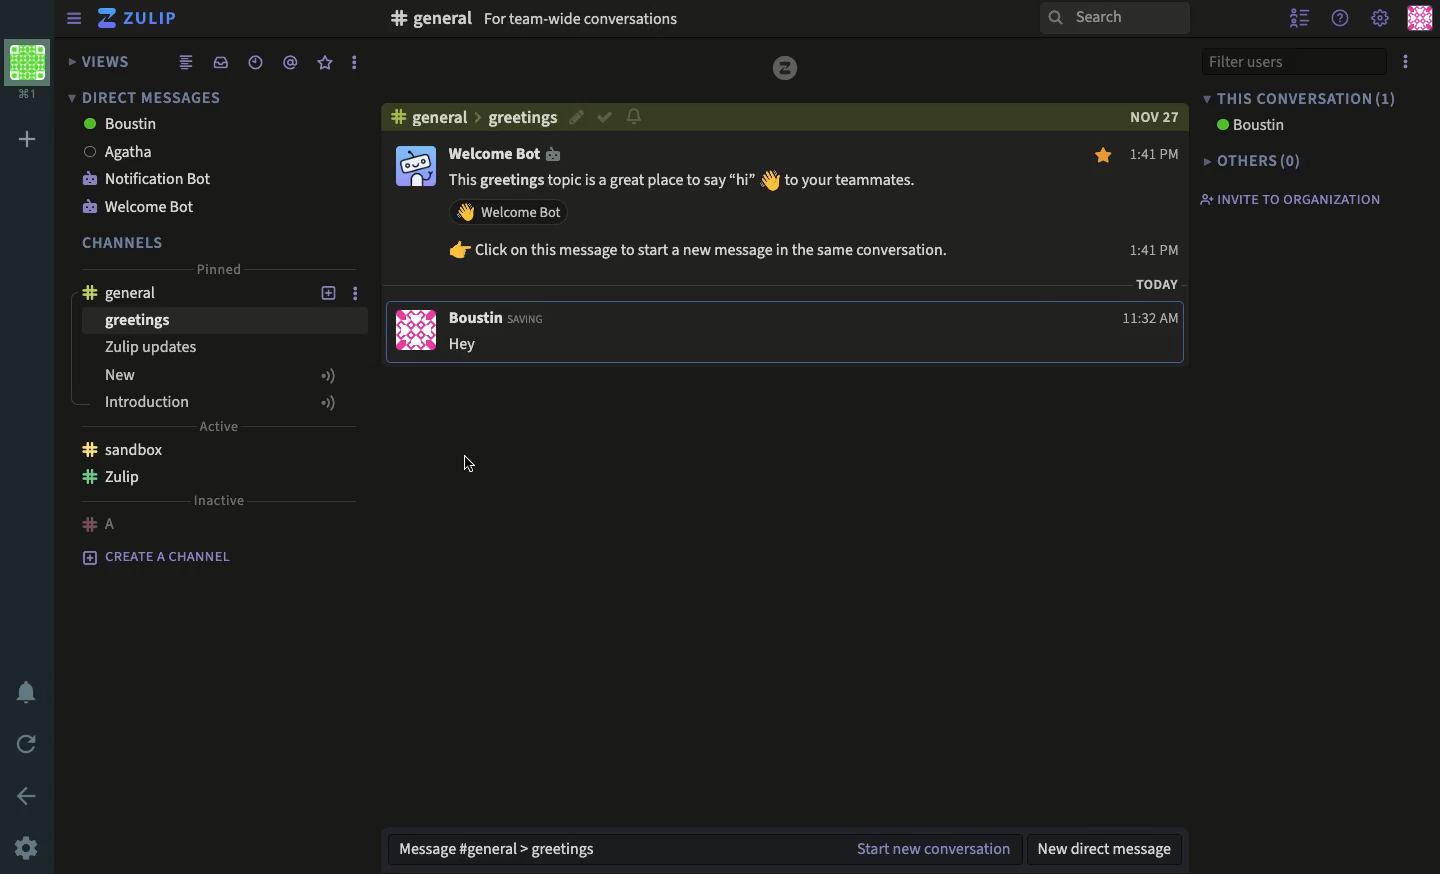 Image resolution: width=1440 pixels, height=874 pixels. I want to click on inactive, so click(219, 500).